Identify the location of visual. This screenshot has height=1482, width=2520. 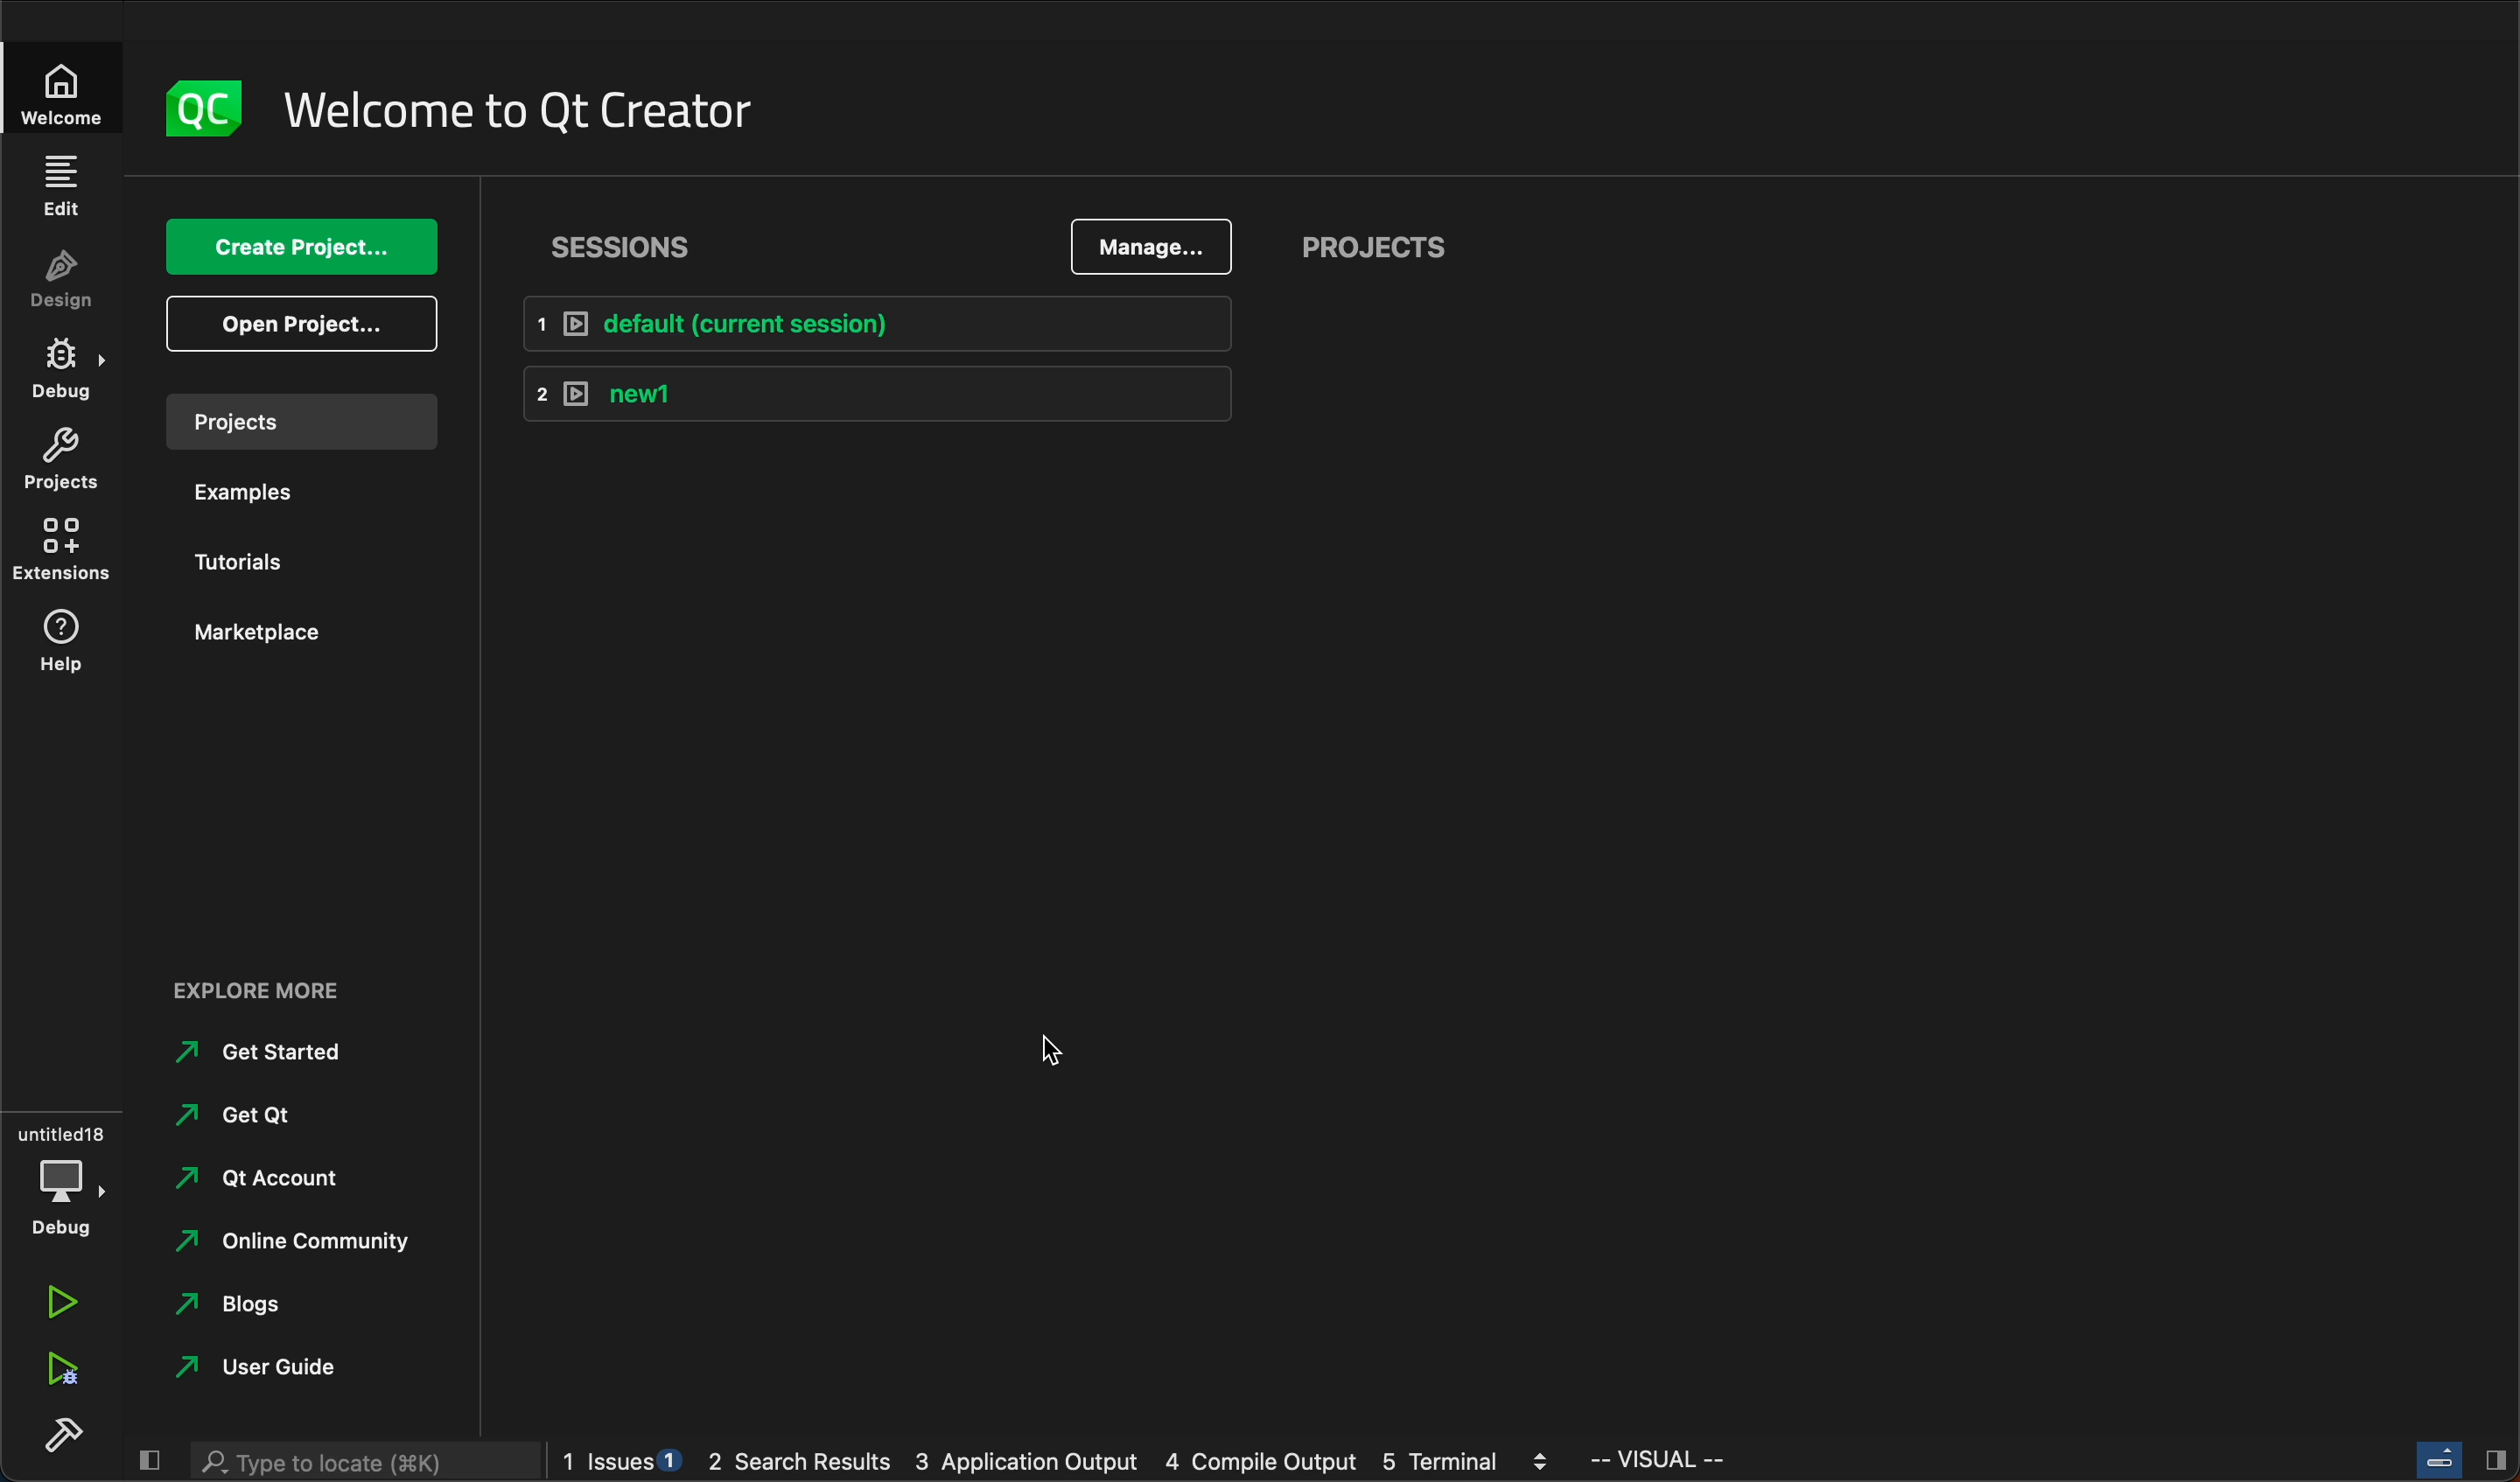
(1709, 1464).